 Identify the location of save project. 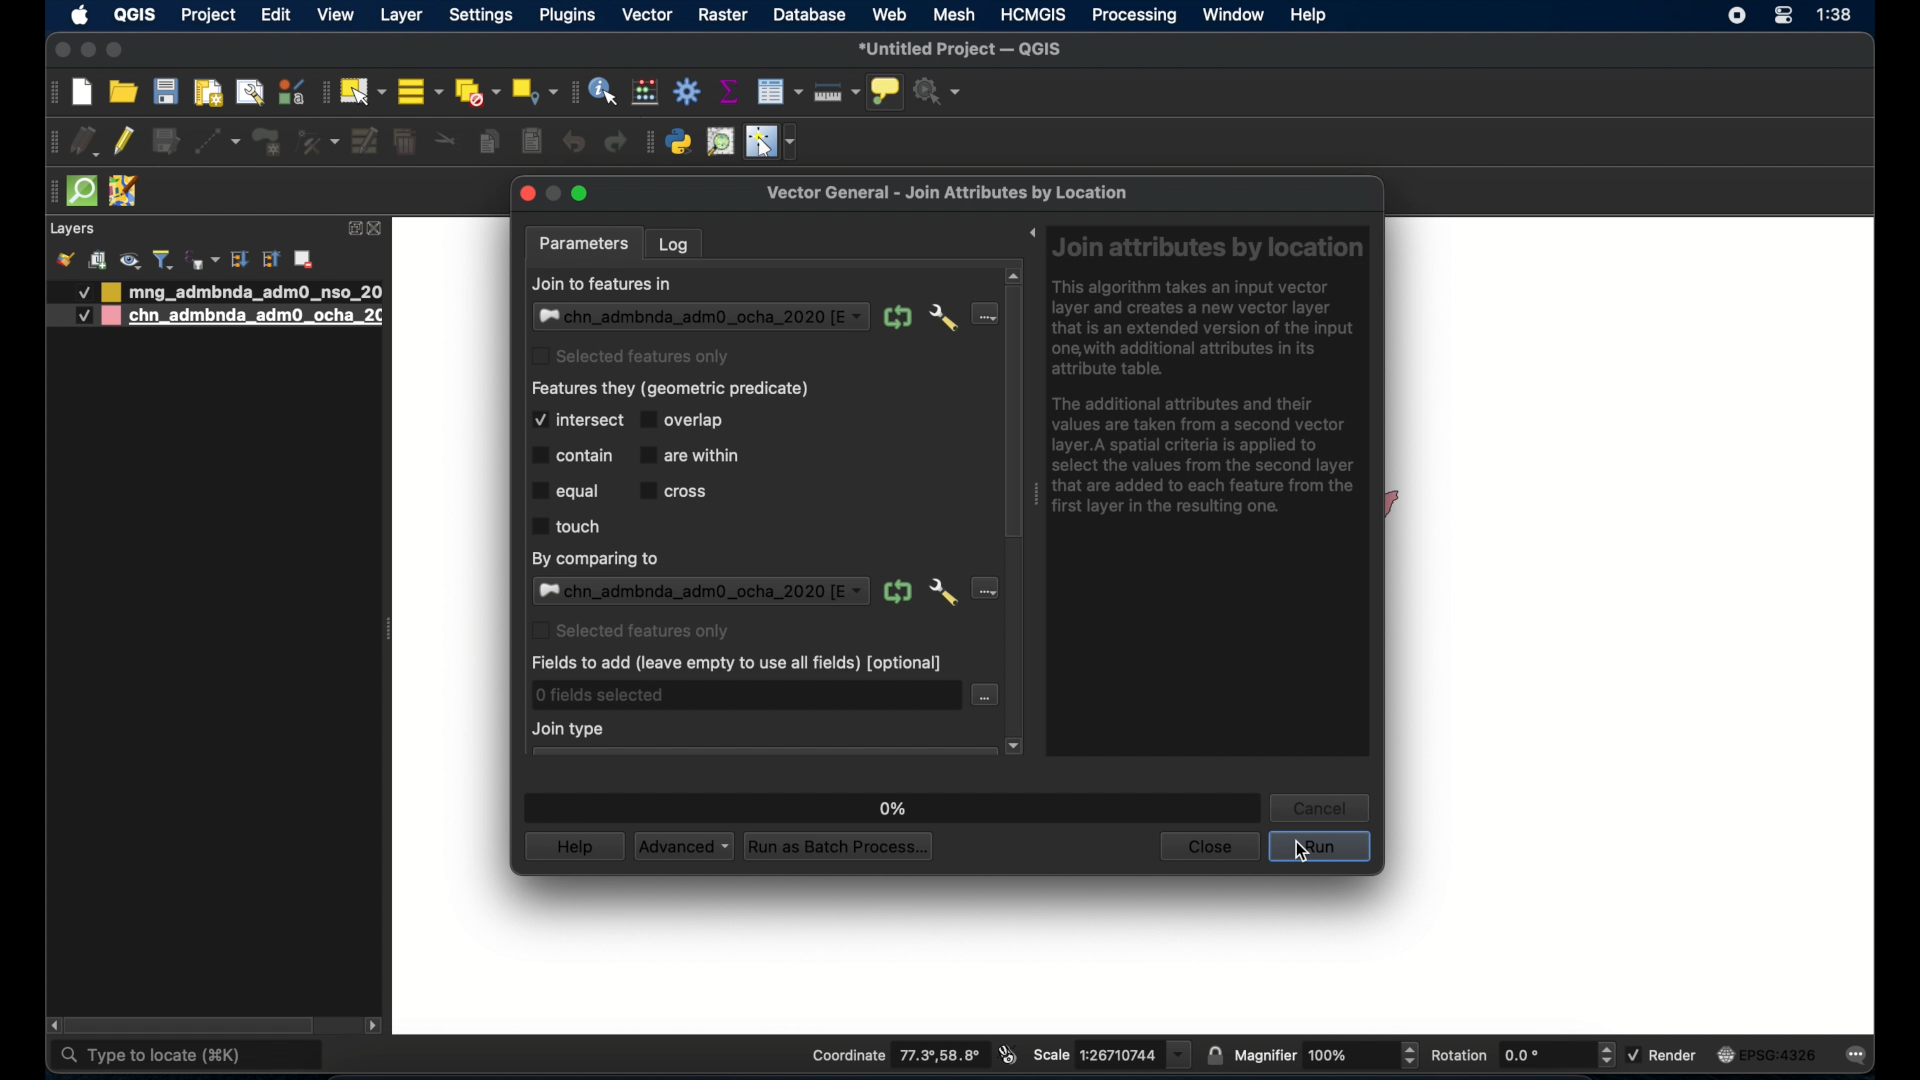
(167, 91).